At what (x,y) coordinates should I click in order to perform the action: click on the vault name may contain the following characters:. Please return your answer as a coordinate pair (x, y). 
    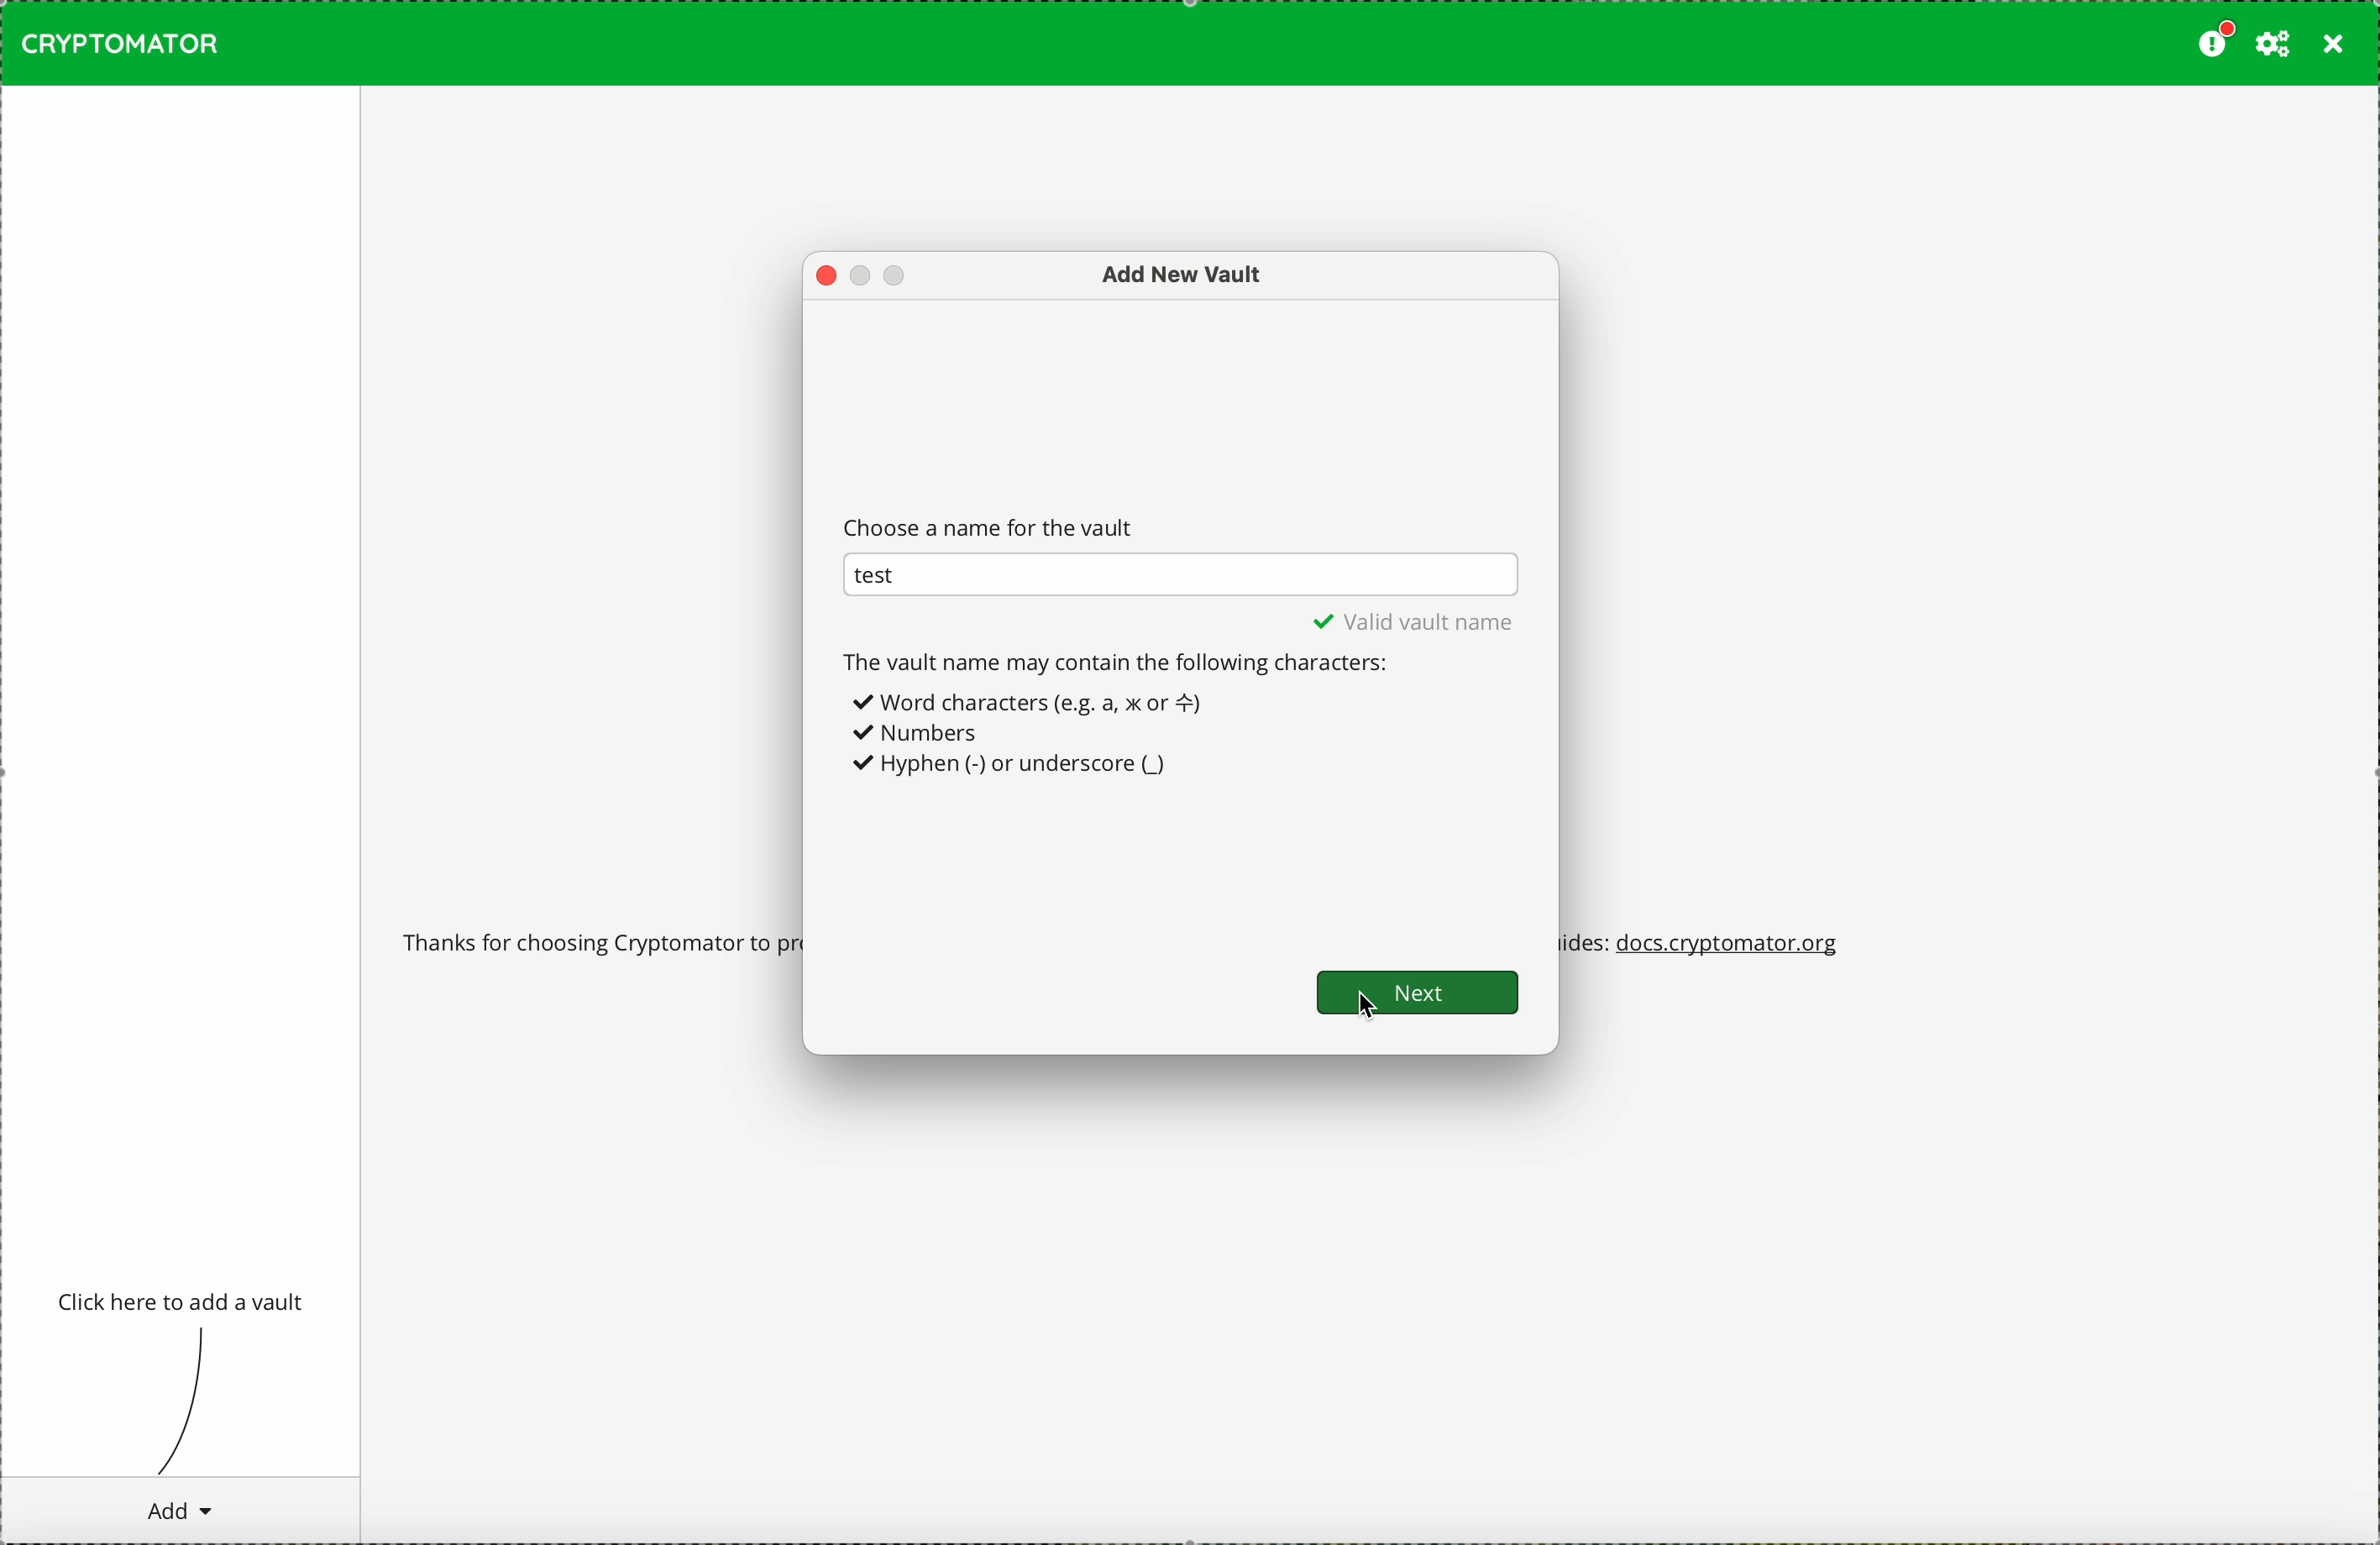
    Looking at the image, I should click on (1123, 661).